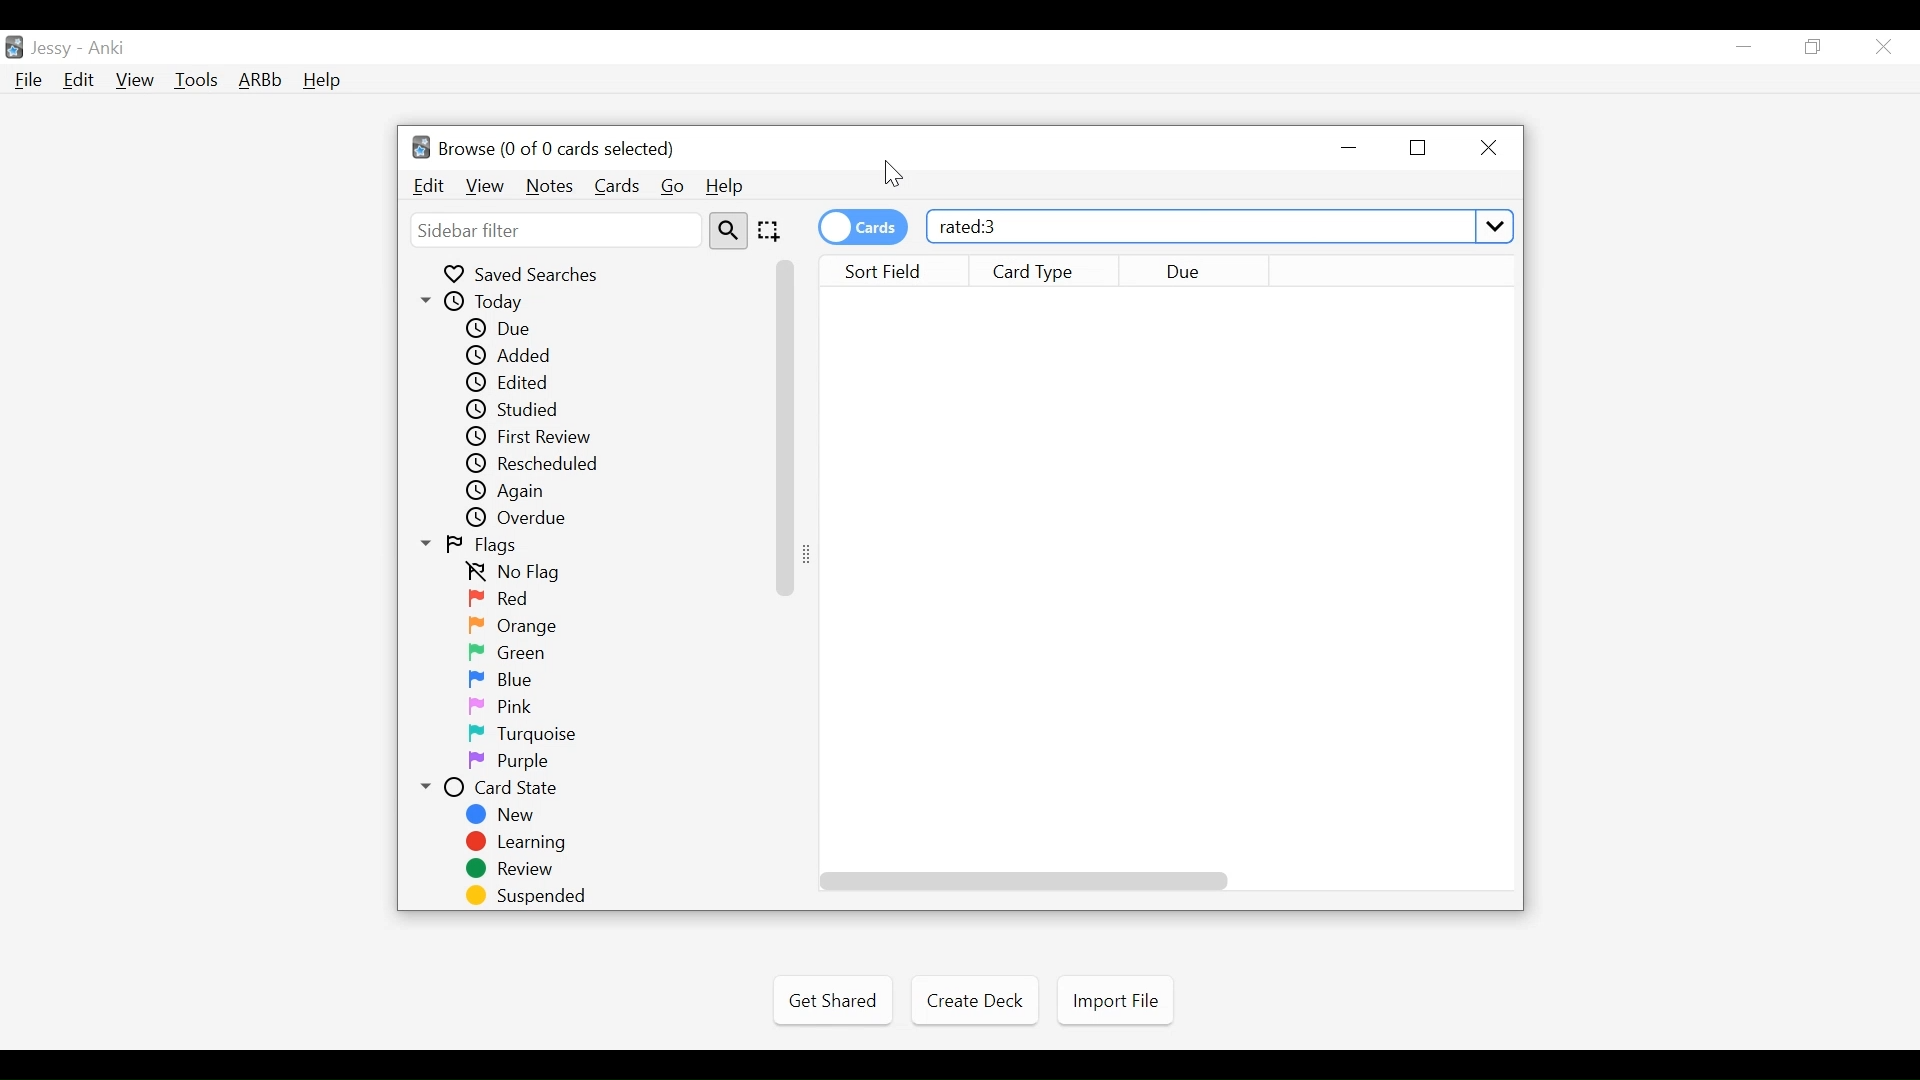 This screenshot has width=1920, height=1080. Describe the element at coordinates (772, 232) in the screenshot. I see `Selection Tool` at that location.